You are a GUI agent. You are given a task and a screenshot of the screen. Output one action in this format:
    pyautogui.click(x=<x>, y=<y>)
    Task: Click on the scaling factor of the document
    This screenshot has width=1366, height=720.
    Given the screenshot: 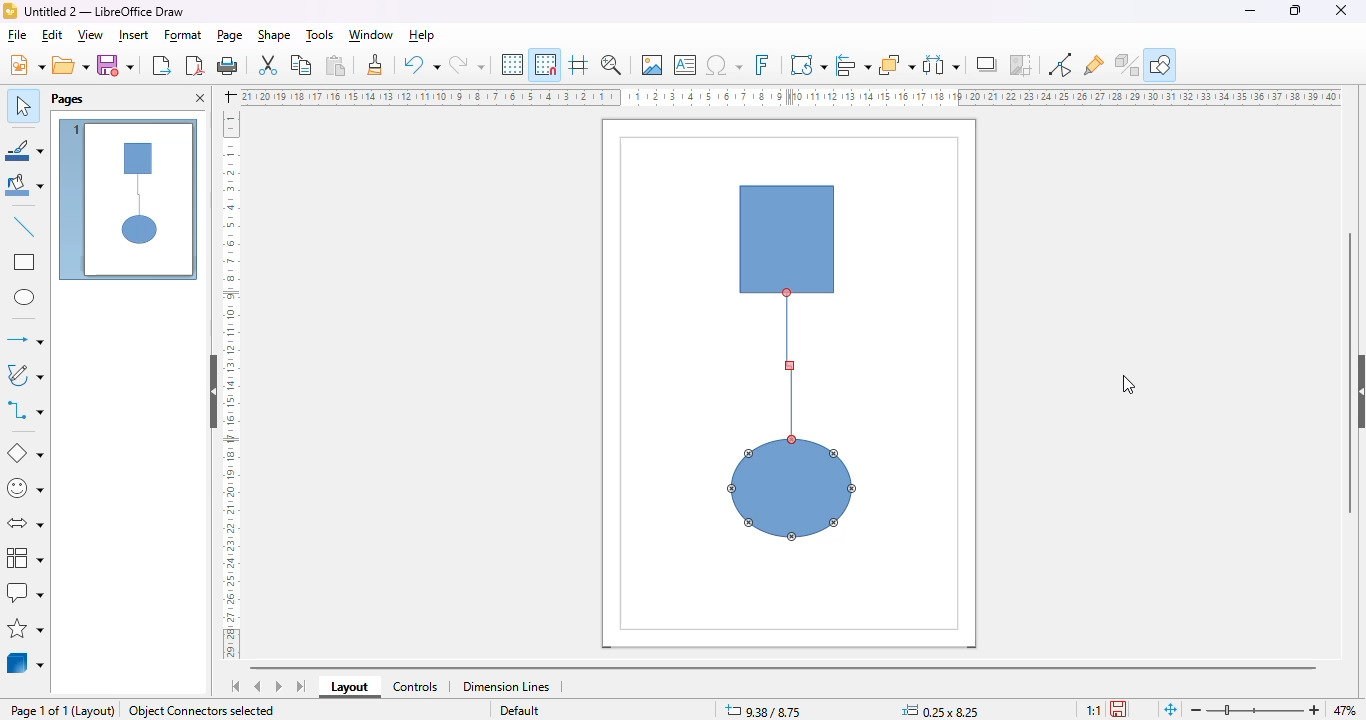 What is the action you would take?
    pyautogui.click(x=1091, y=708)
    